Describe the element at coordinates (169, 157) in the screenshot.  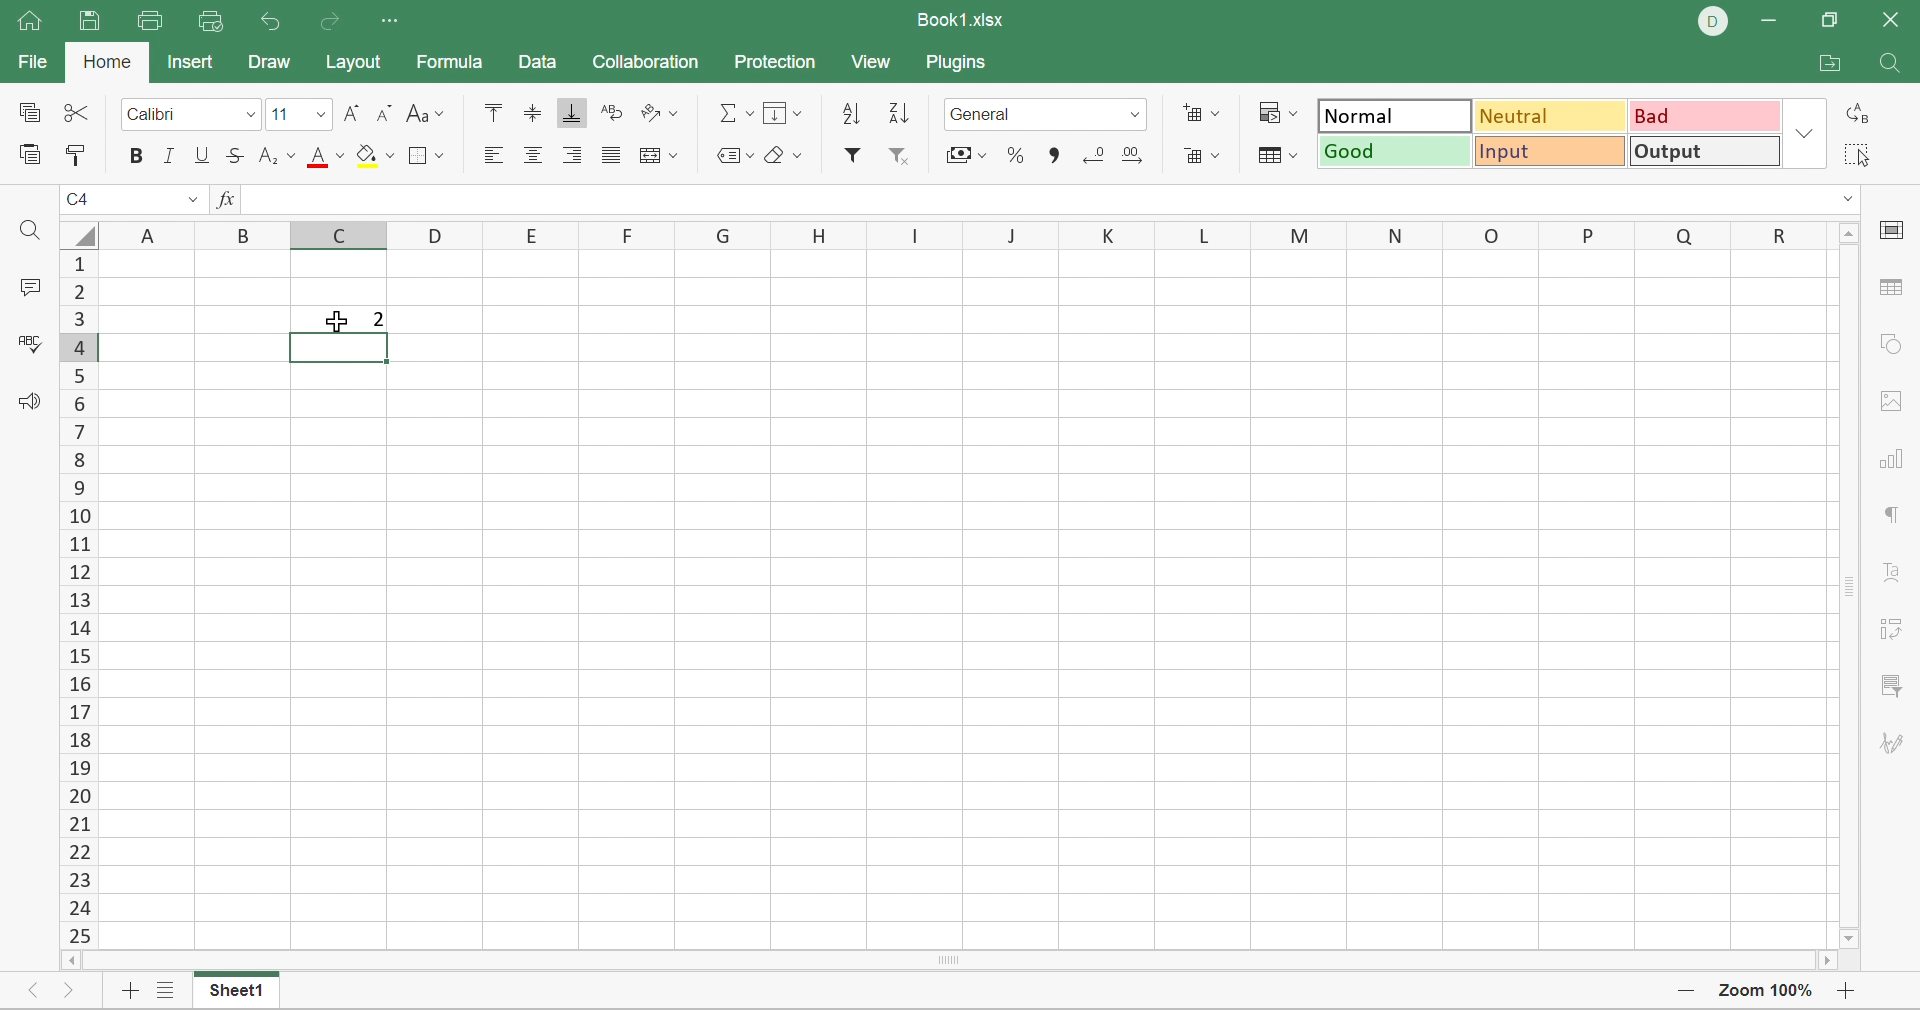
I see `Italic` at that location.